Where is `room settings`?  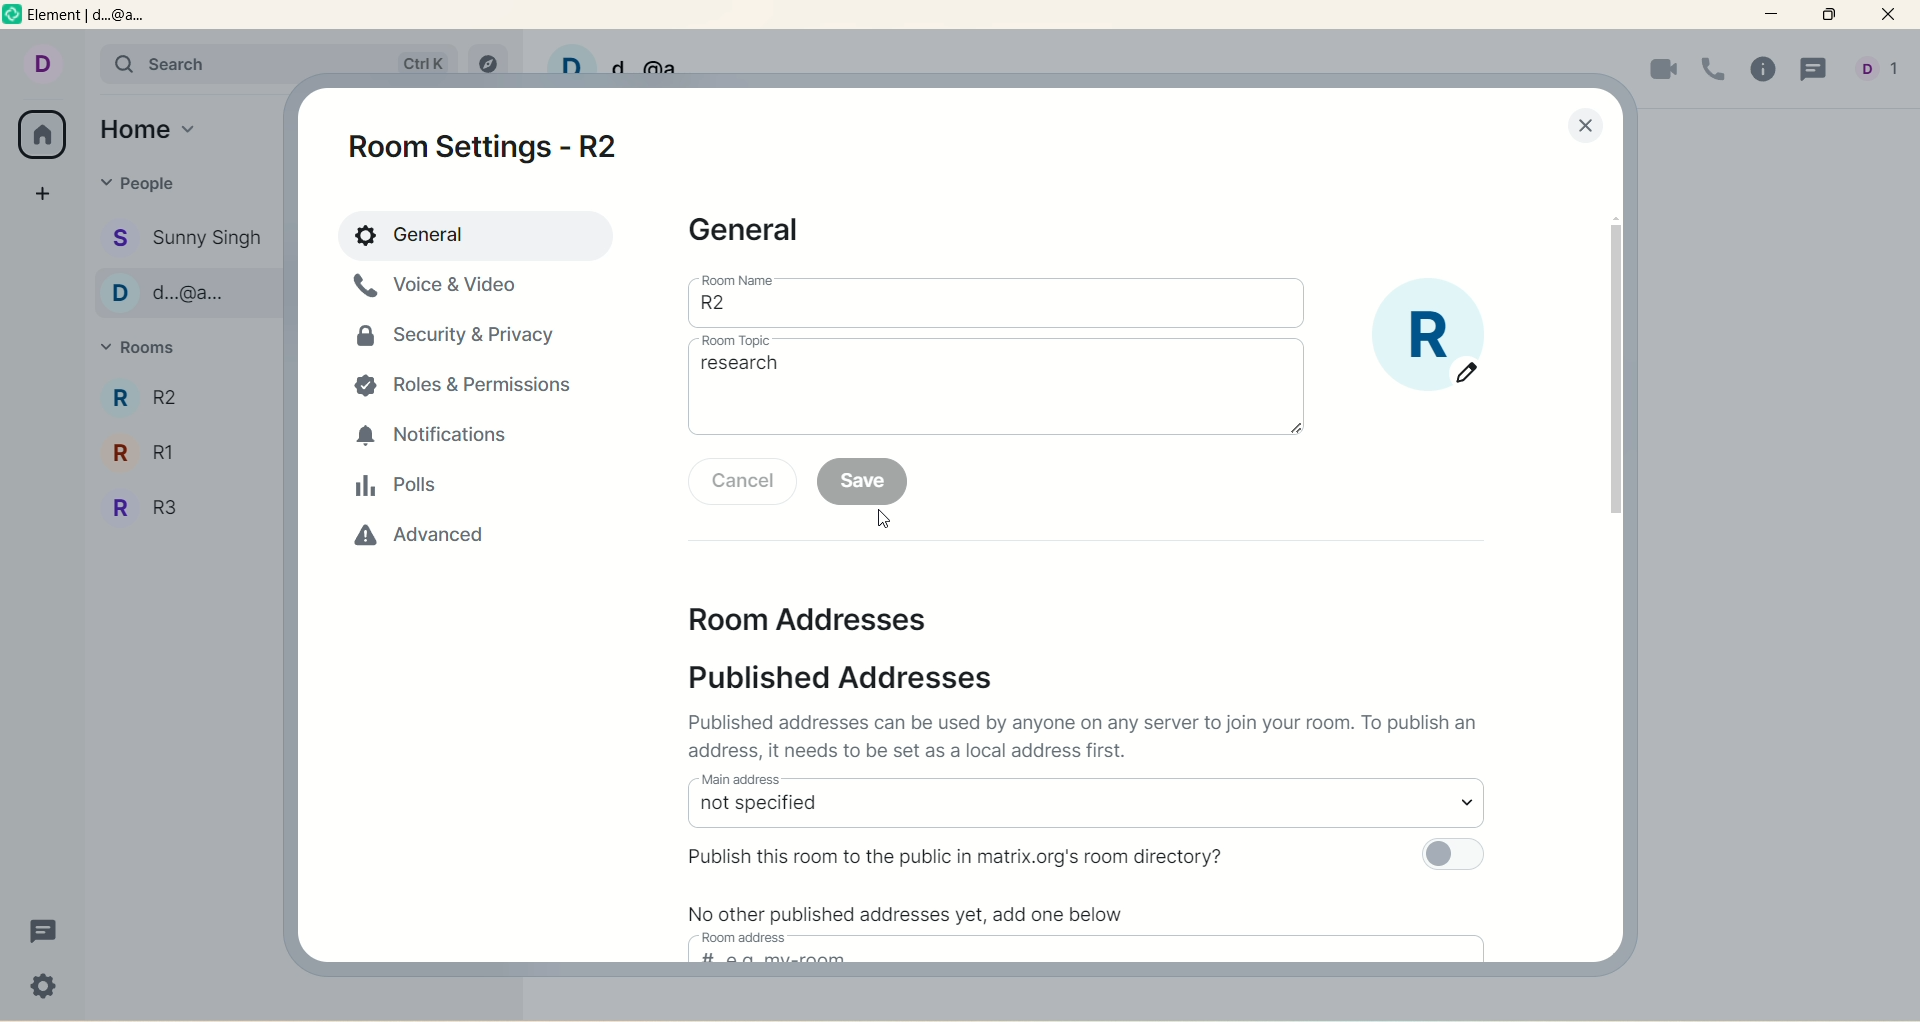
room settings is located at coordinates (496, 145).